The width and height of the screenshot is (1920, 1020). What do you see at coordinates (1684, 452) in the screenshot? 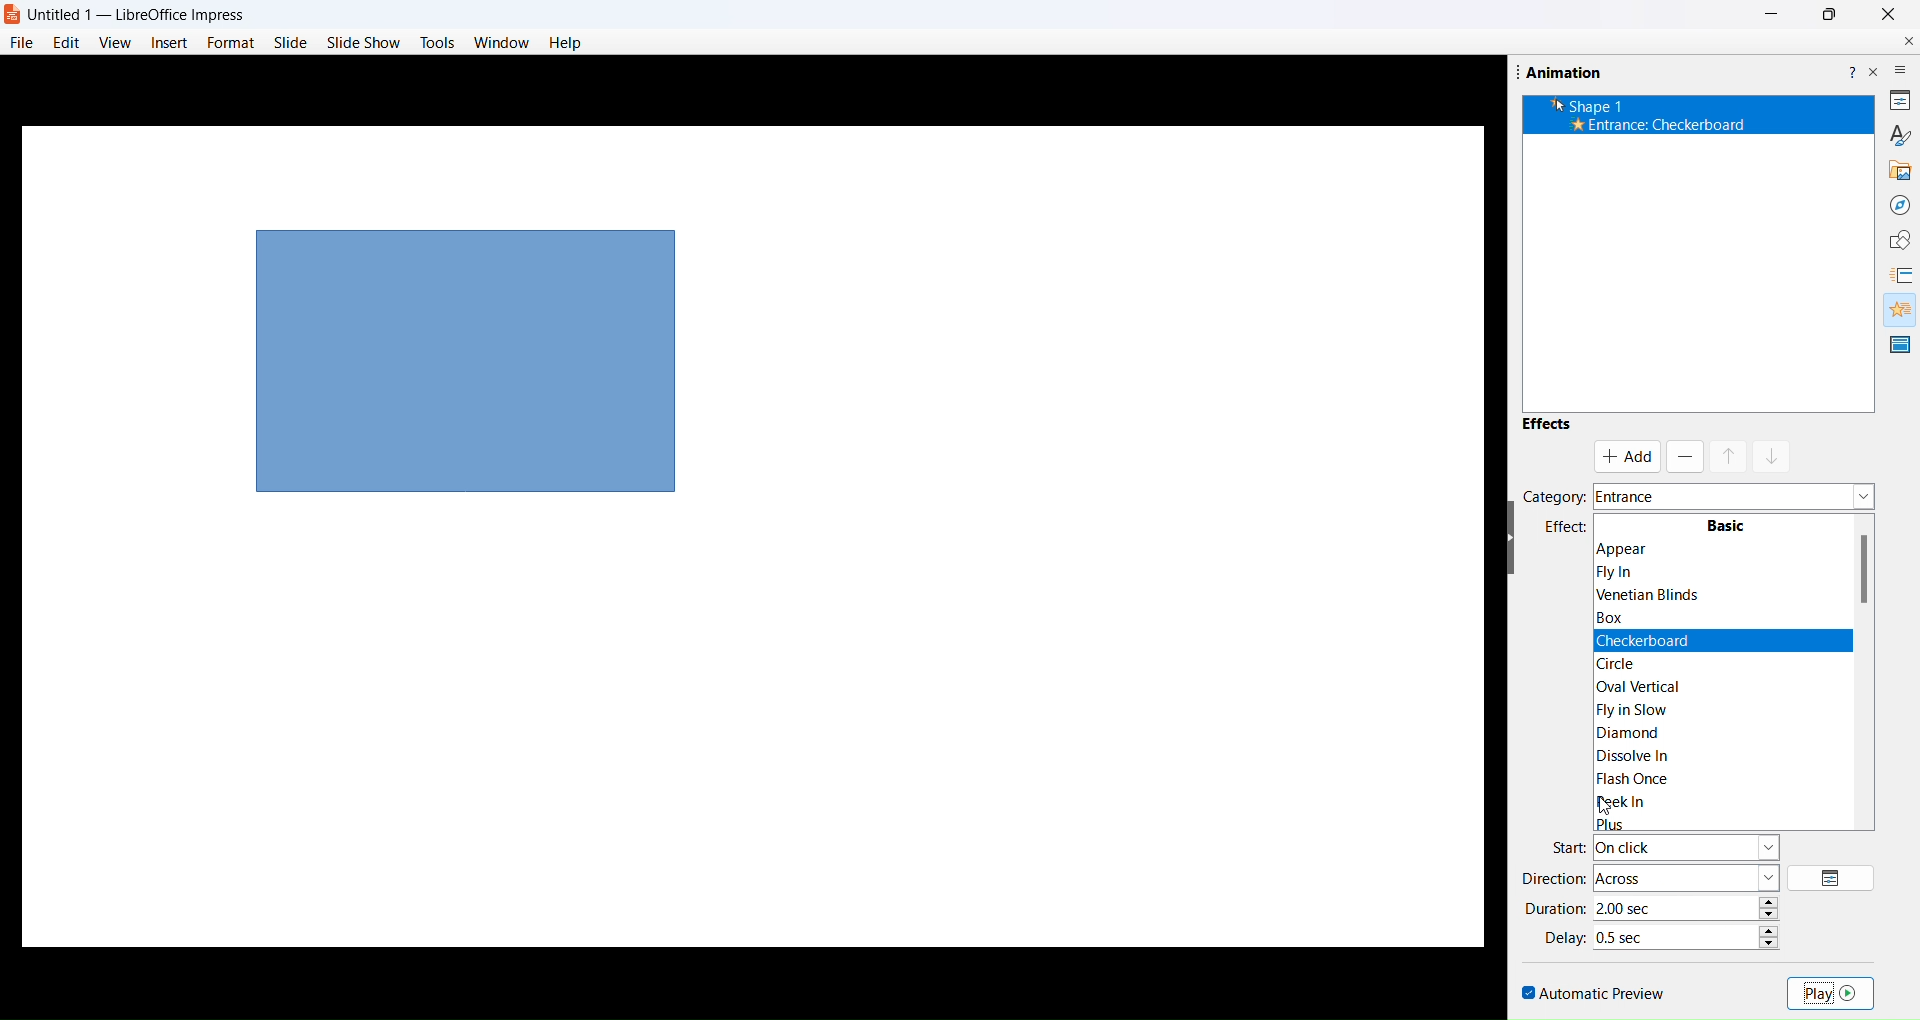
I see `remove` at bounding box center [1684, 452].